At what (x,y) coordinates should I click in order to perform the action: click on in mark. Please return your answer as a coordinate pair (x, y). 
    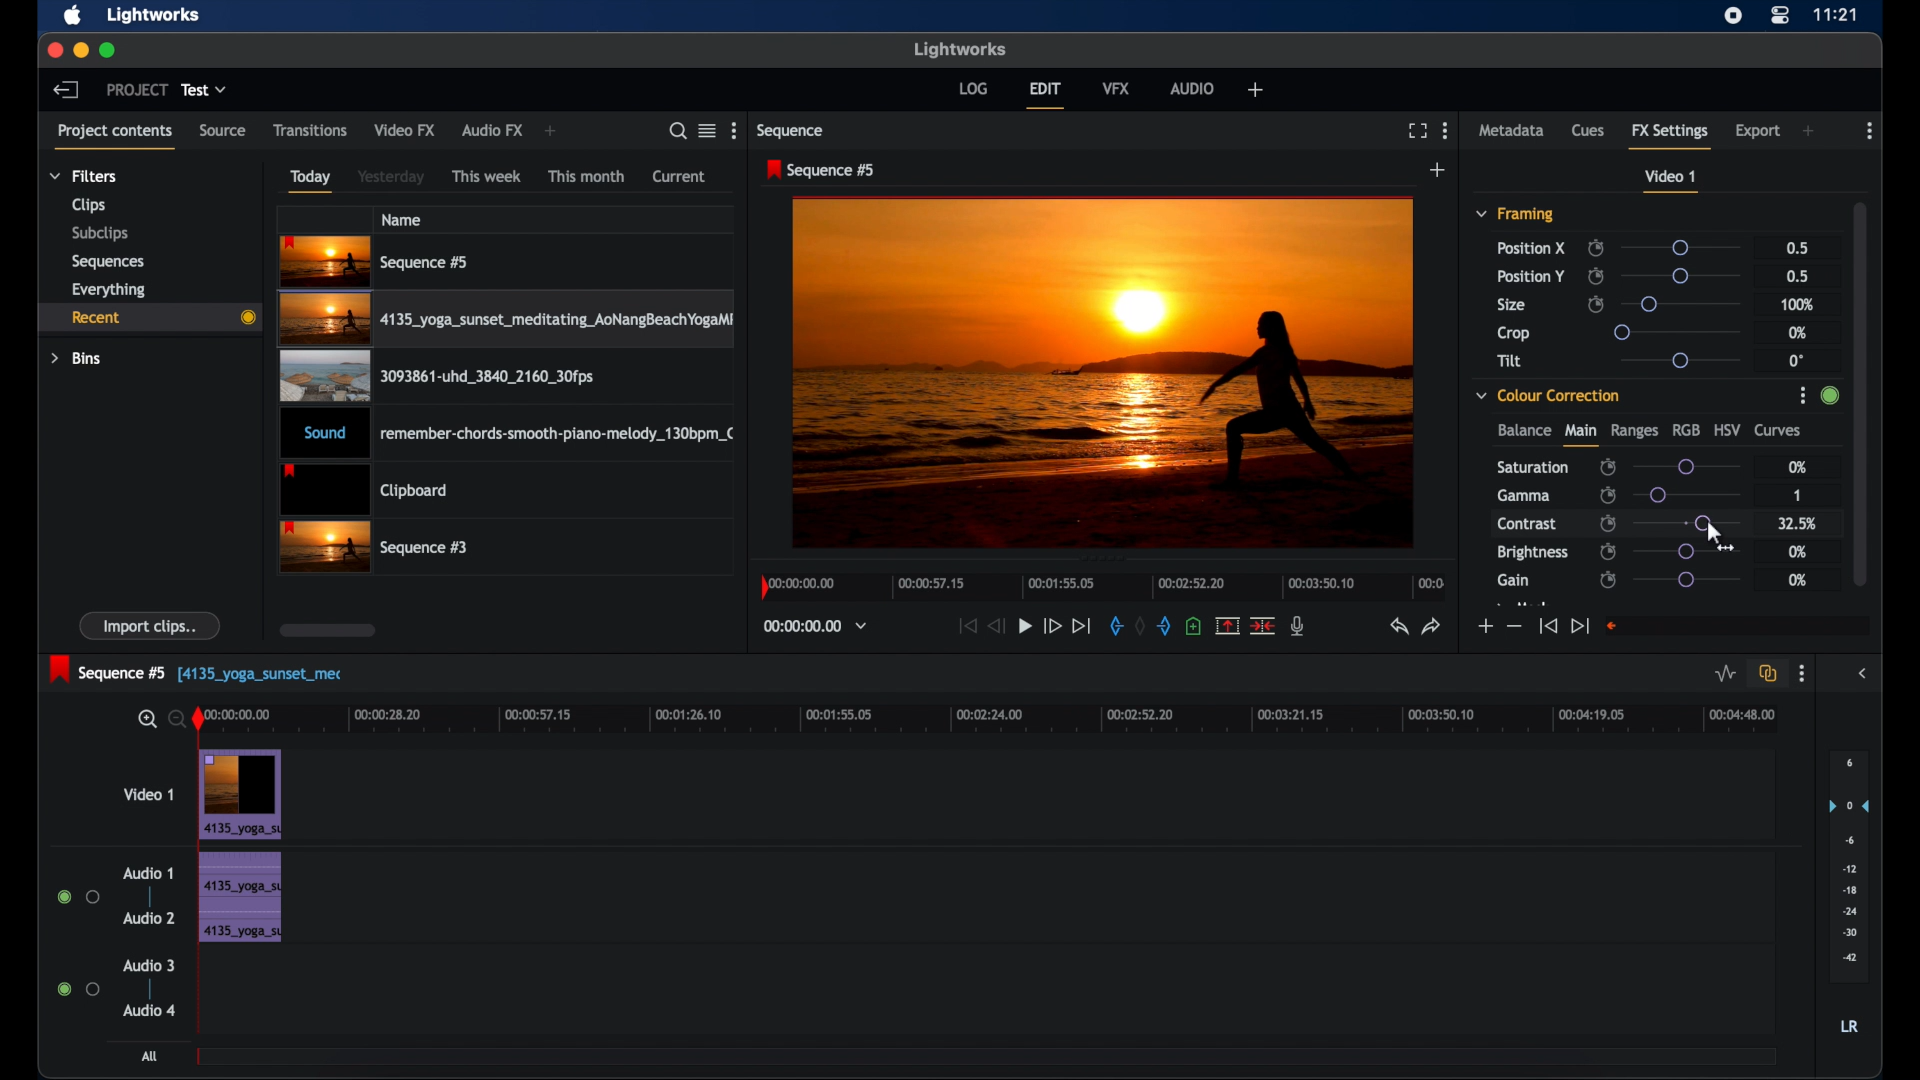
    Looking at the image, I should click on (1115, 629).